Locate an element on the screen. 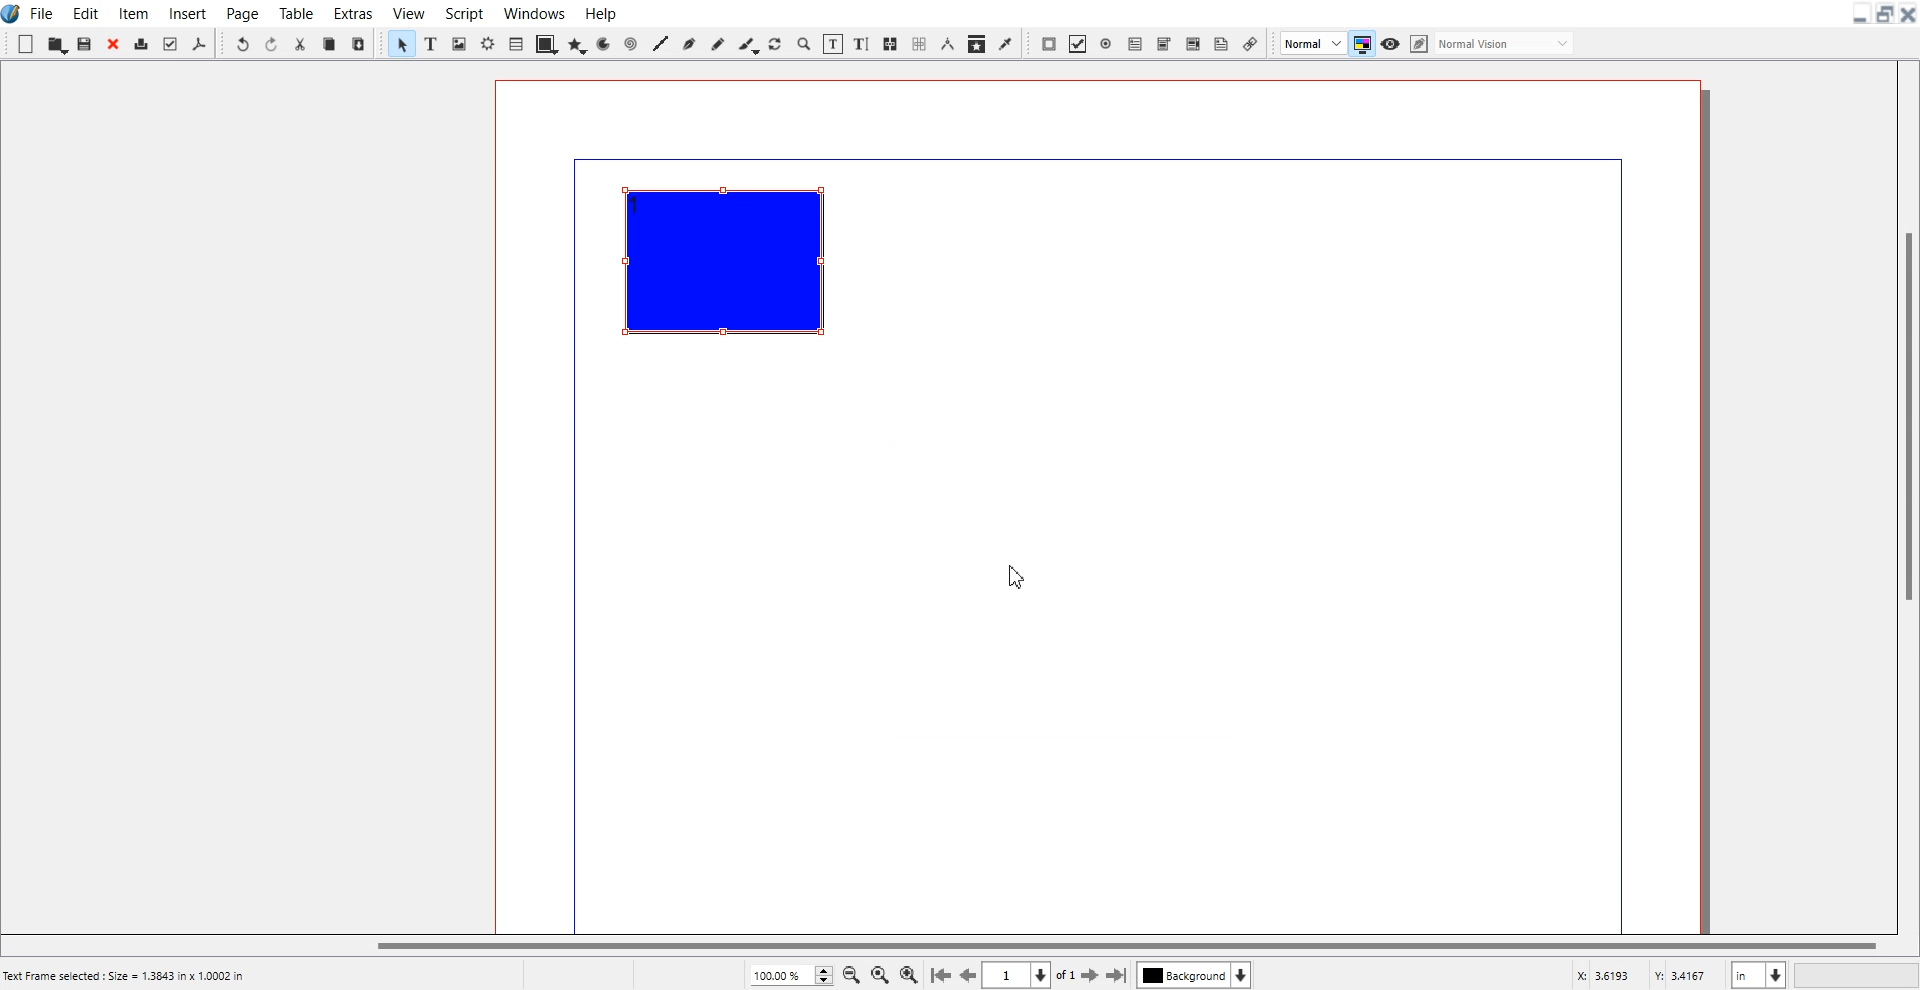 The width and height of the screenshot is (1920, 990). Bezier Curve is located at coordinates (689, 42).